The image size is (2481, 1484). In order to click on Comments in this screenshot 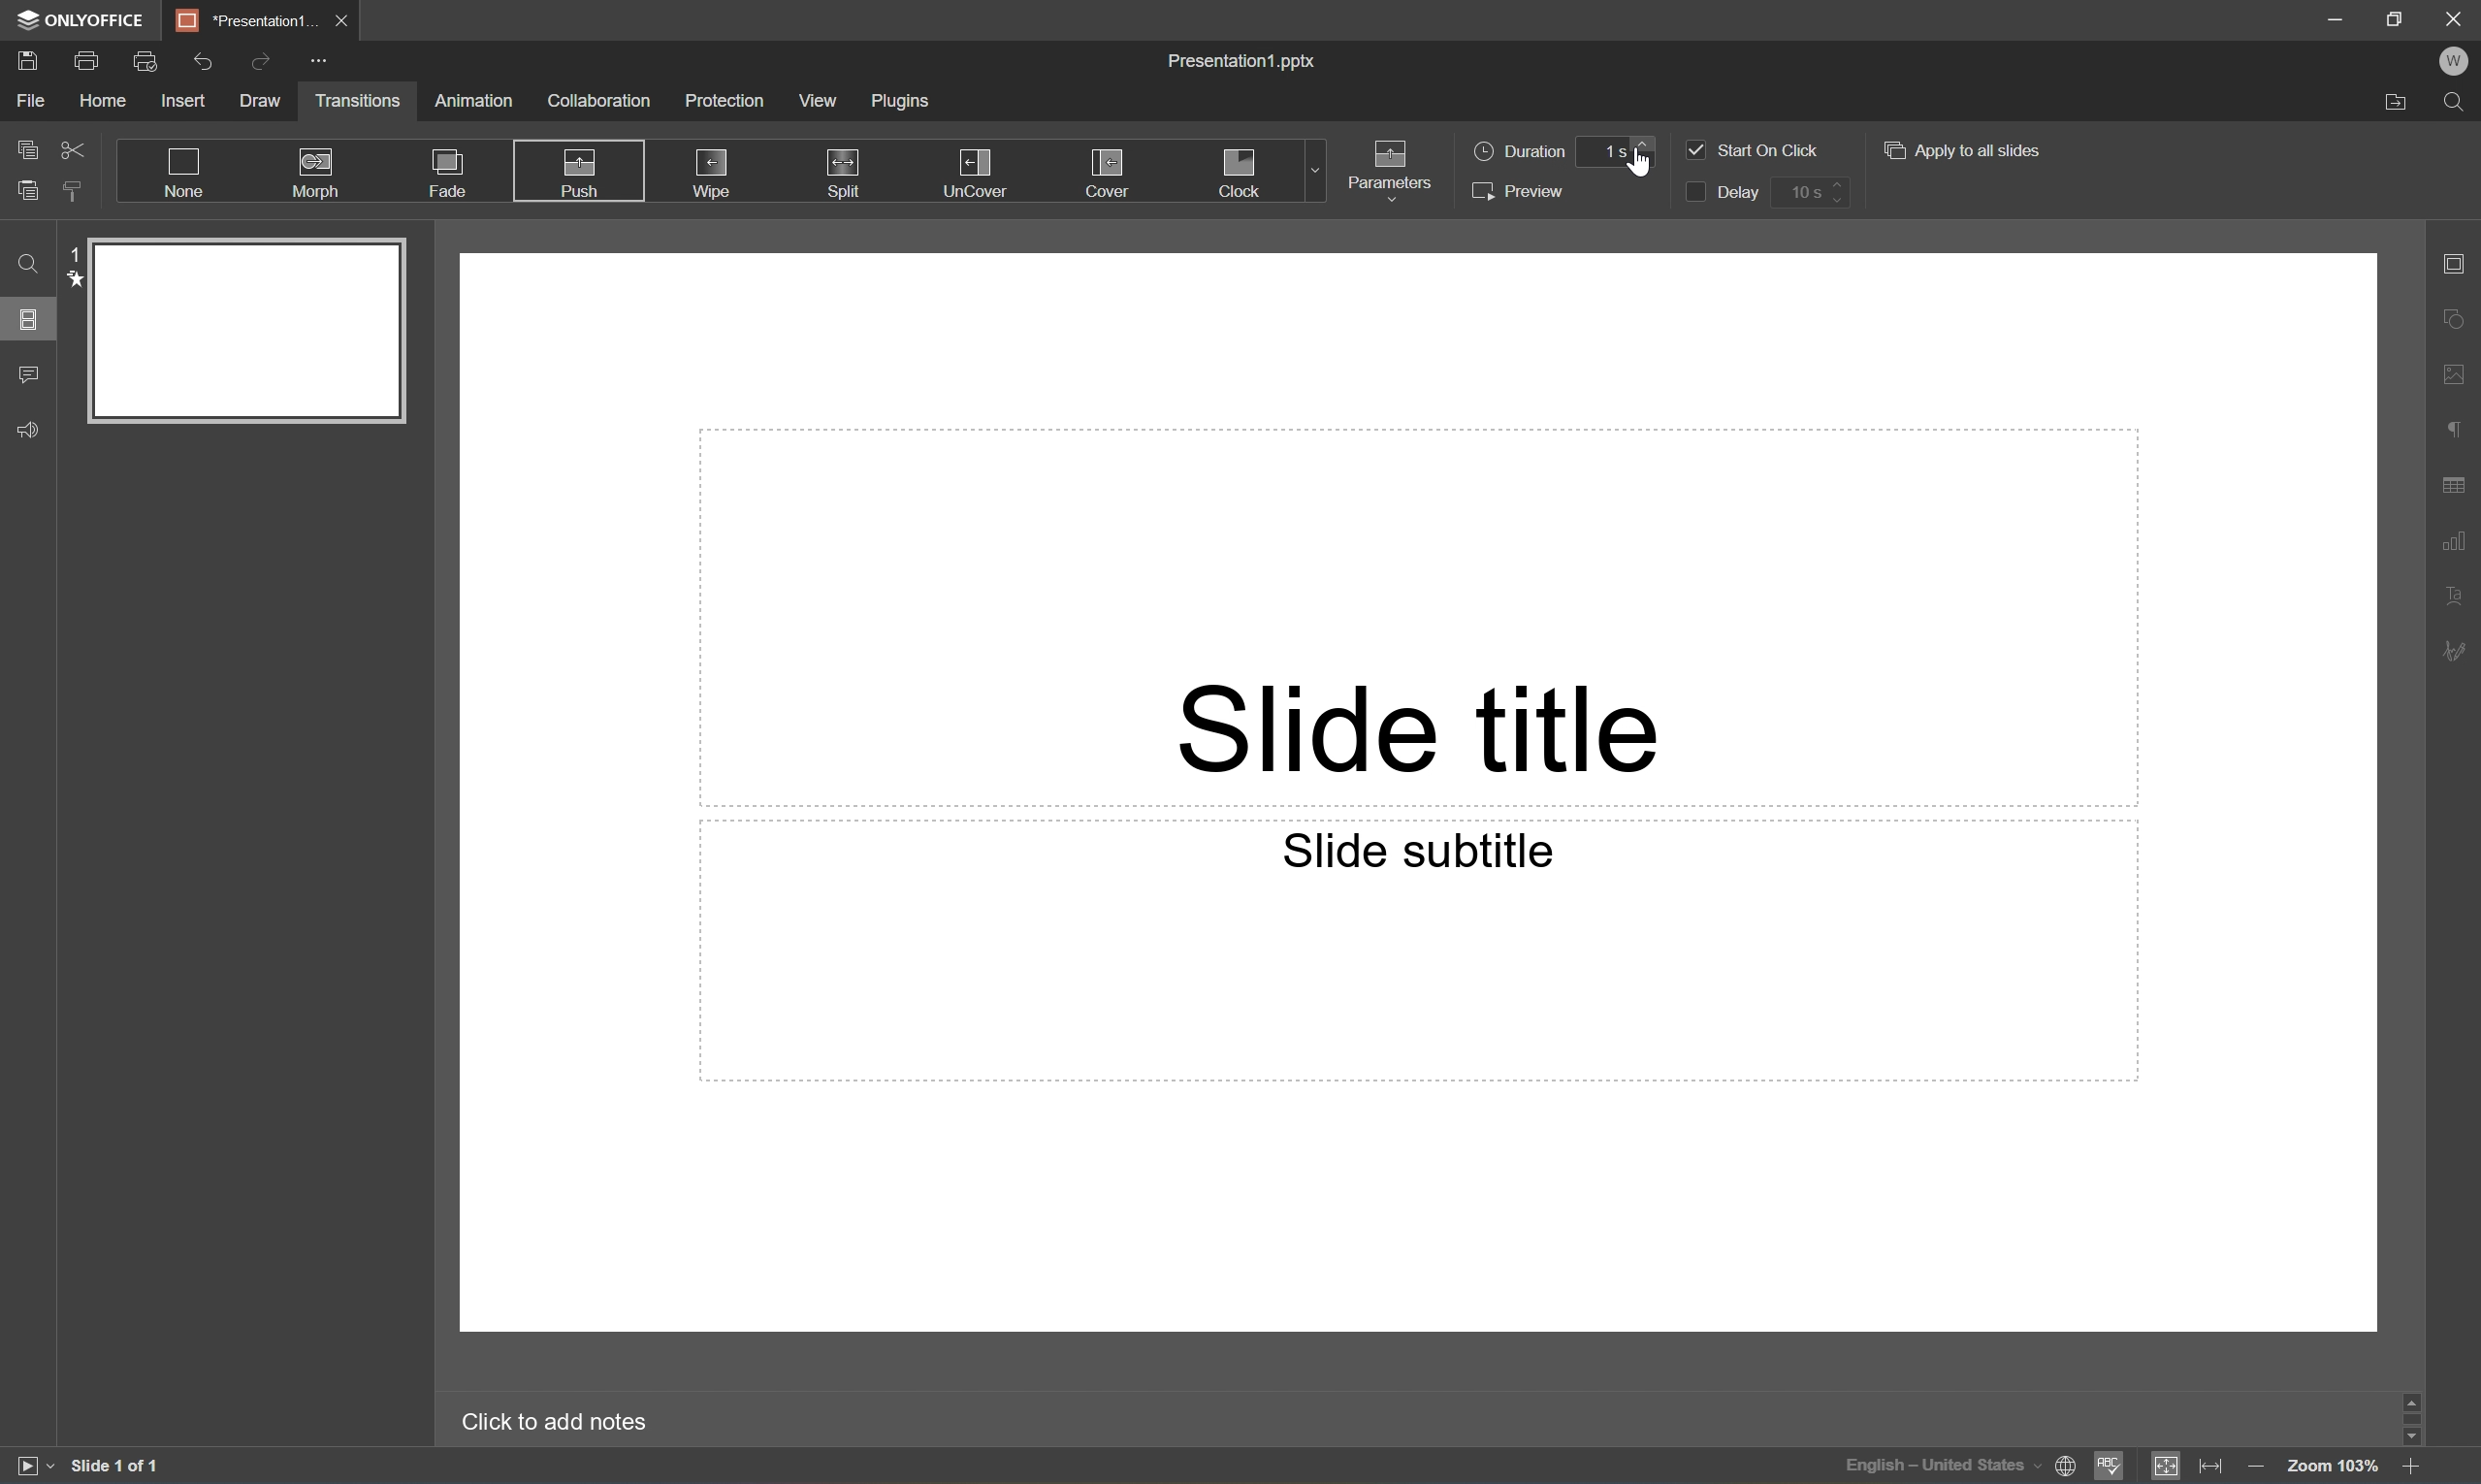, I will do `click(27, 372)`.